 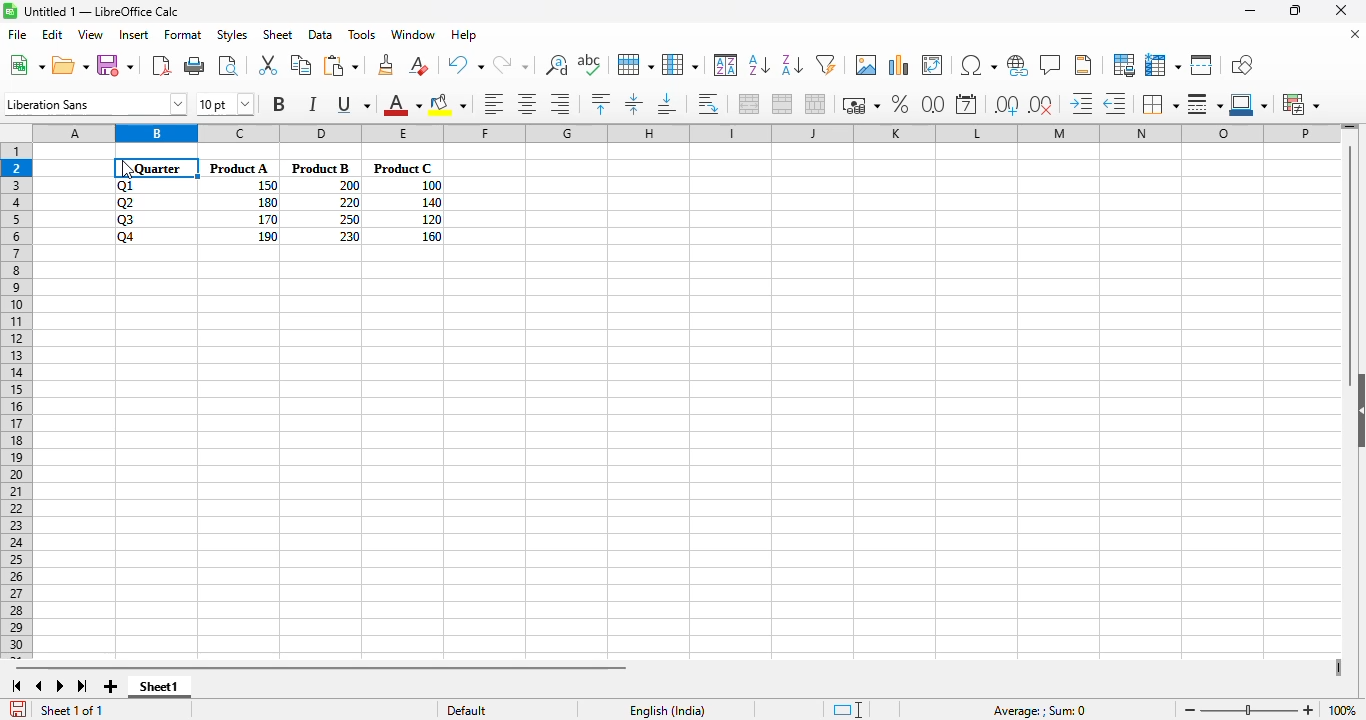 What do you see at coordinates (1241, 64) in the screenshot?
I see `show draw functions` at bounding box center [1241, 64].